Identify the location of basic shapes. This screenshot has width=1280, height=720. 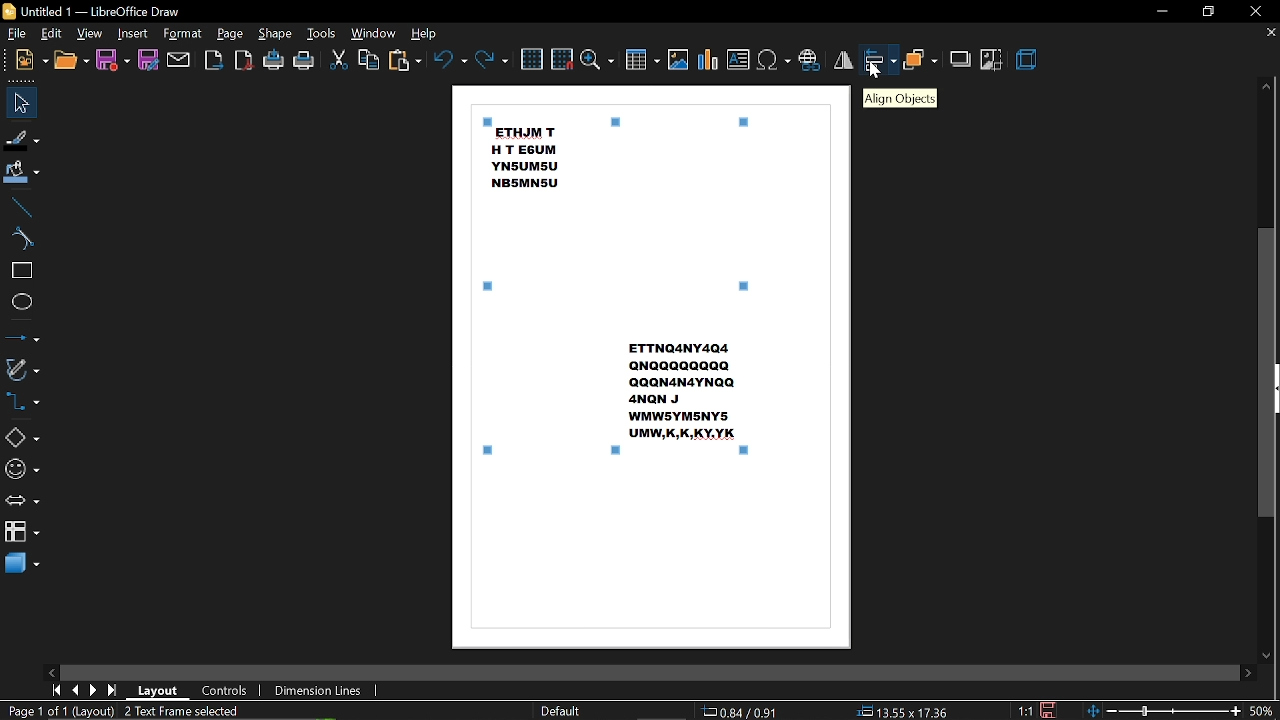
(23, 436).